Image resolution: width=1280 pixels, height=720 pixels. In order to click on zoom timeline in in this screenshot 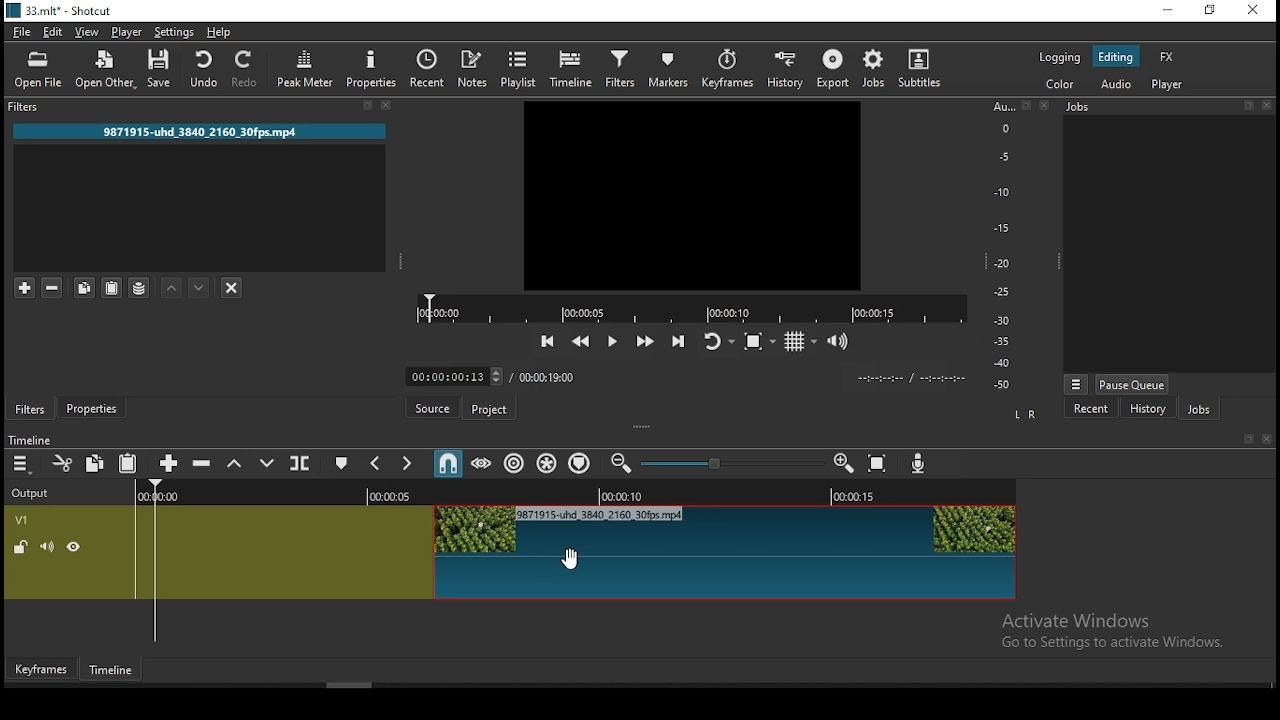, I will do `click(845, 466)`.